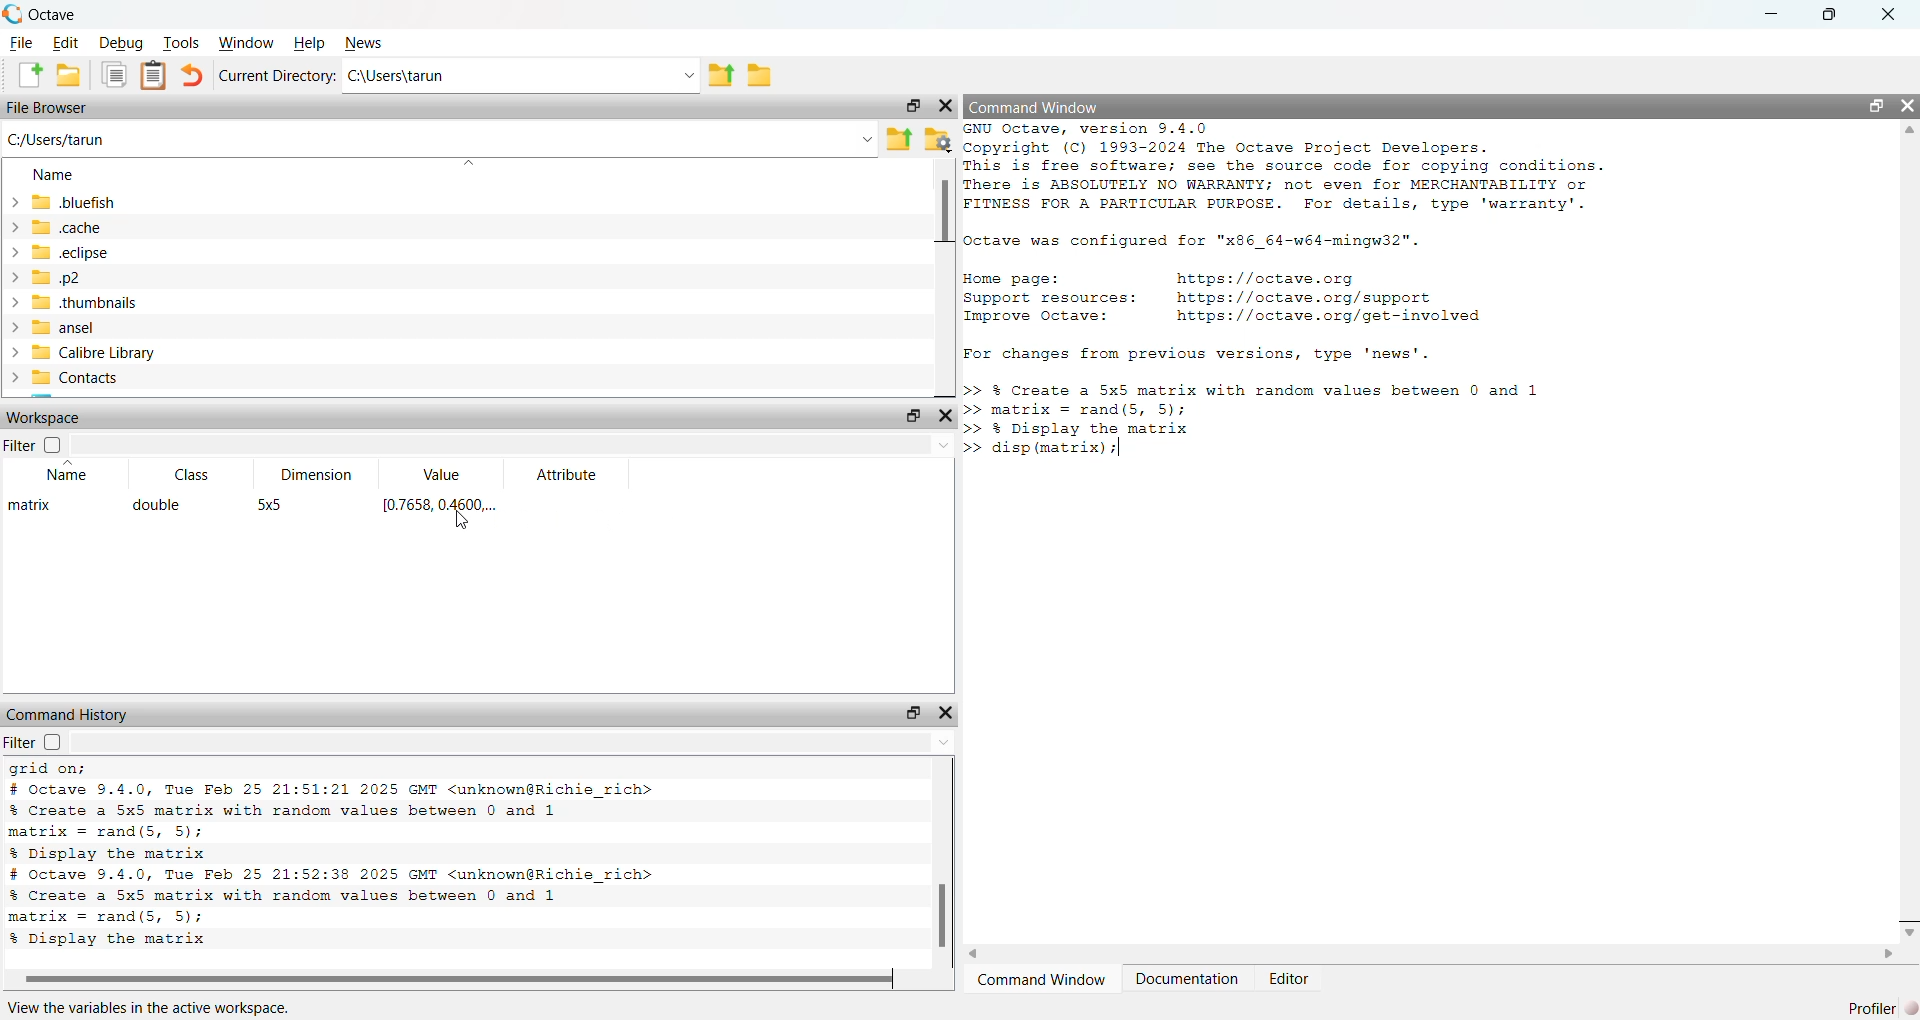 The image size is (1920, 1020). Describe the element at coordinates (368, 41) in the screenshot. I see `News` at that location.